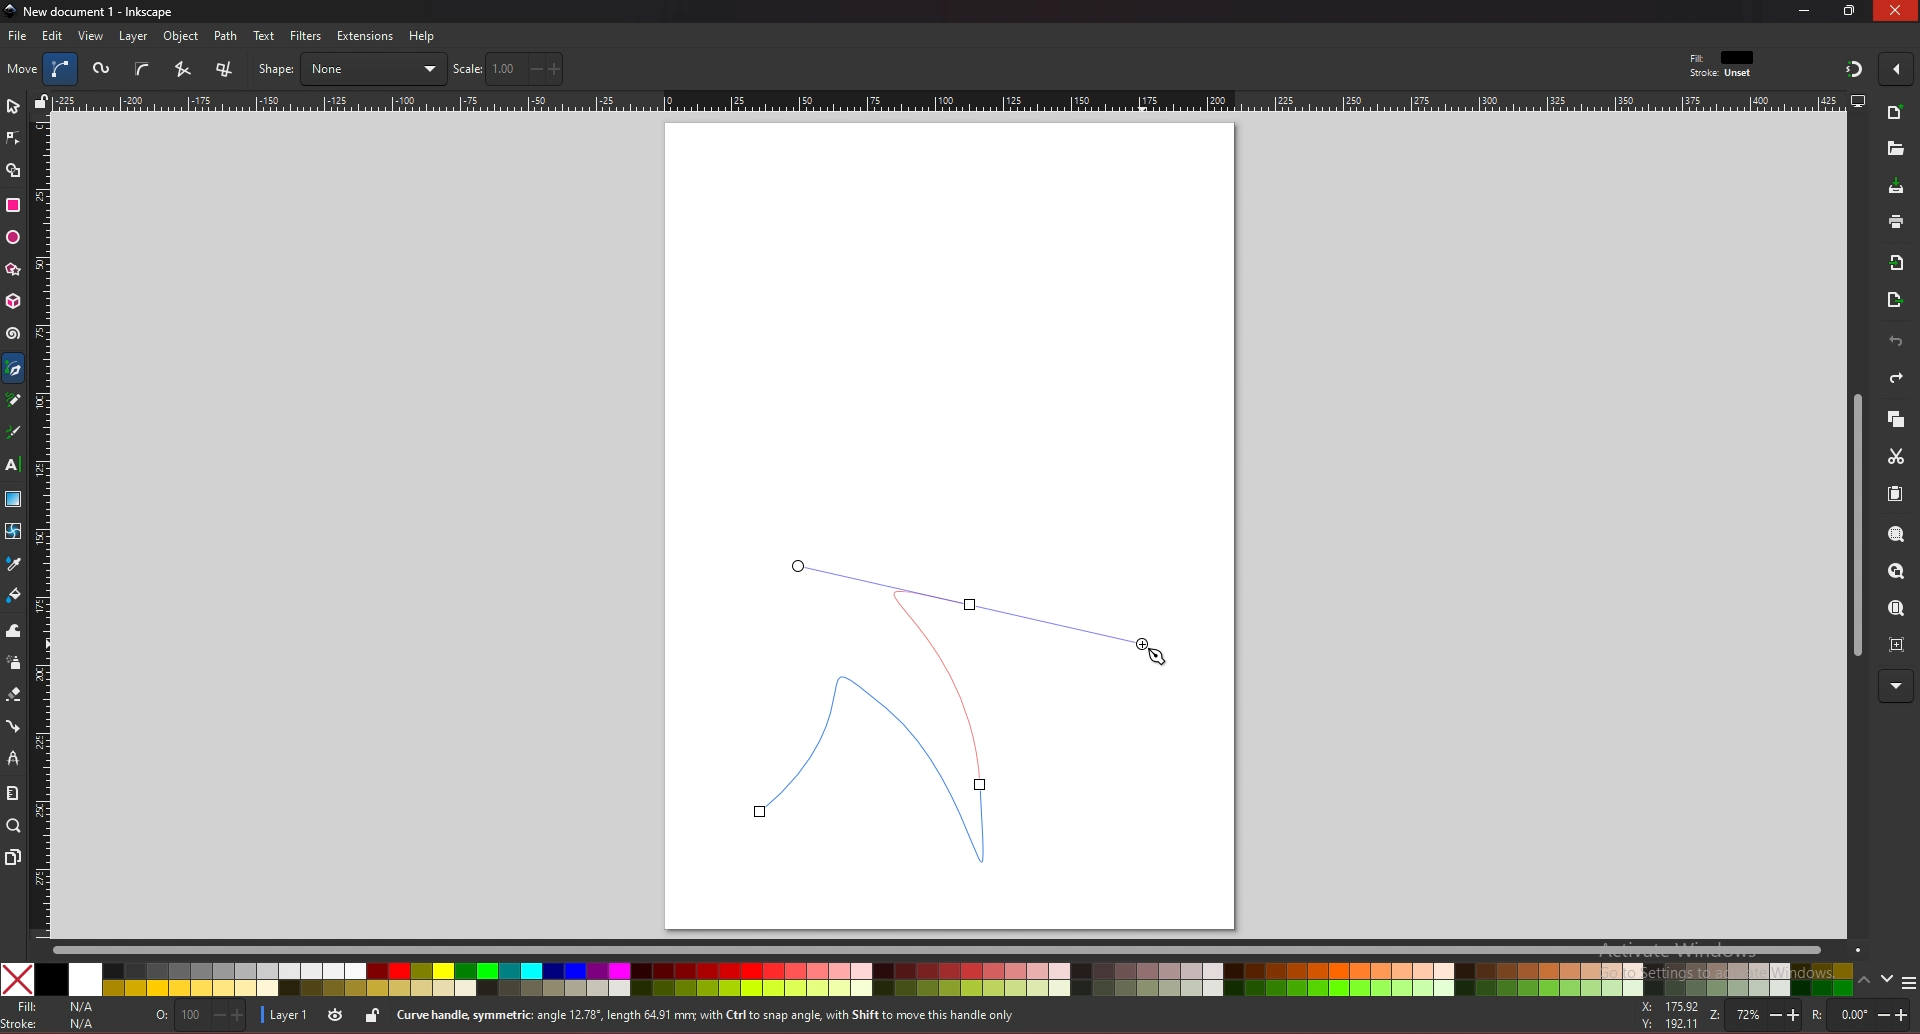  Describe the element at coordinates (14, 171) in the screenshot. I see `shape builder` at that location.